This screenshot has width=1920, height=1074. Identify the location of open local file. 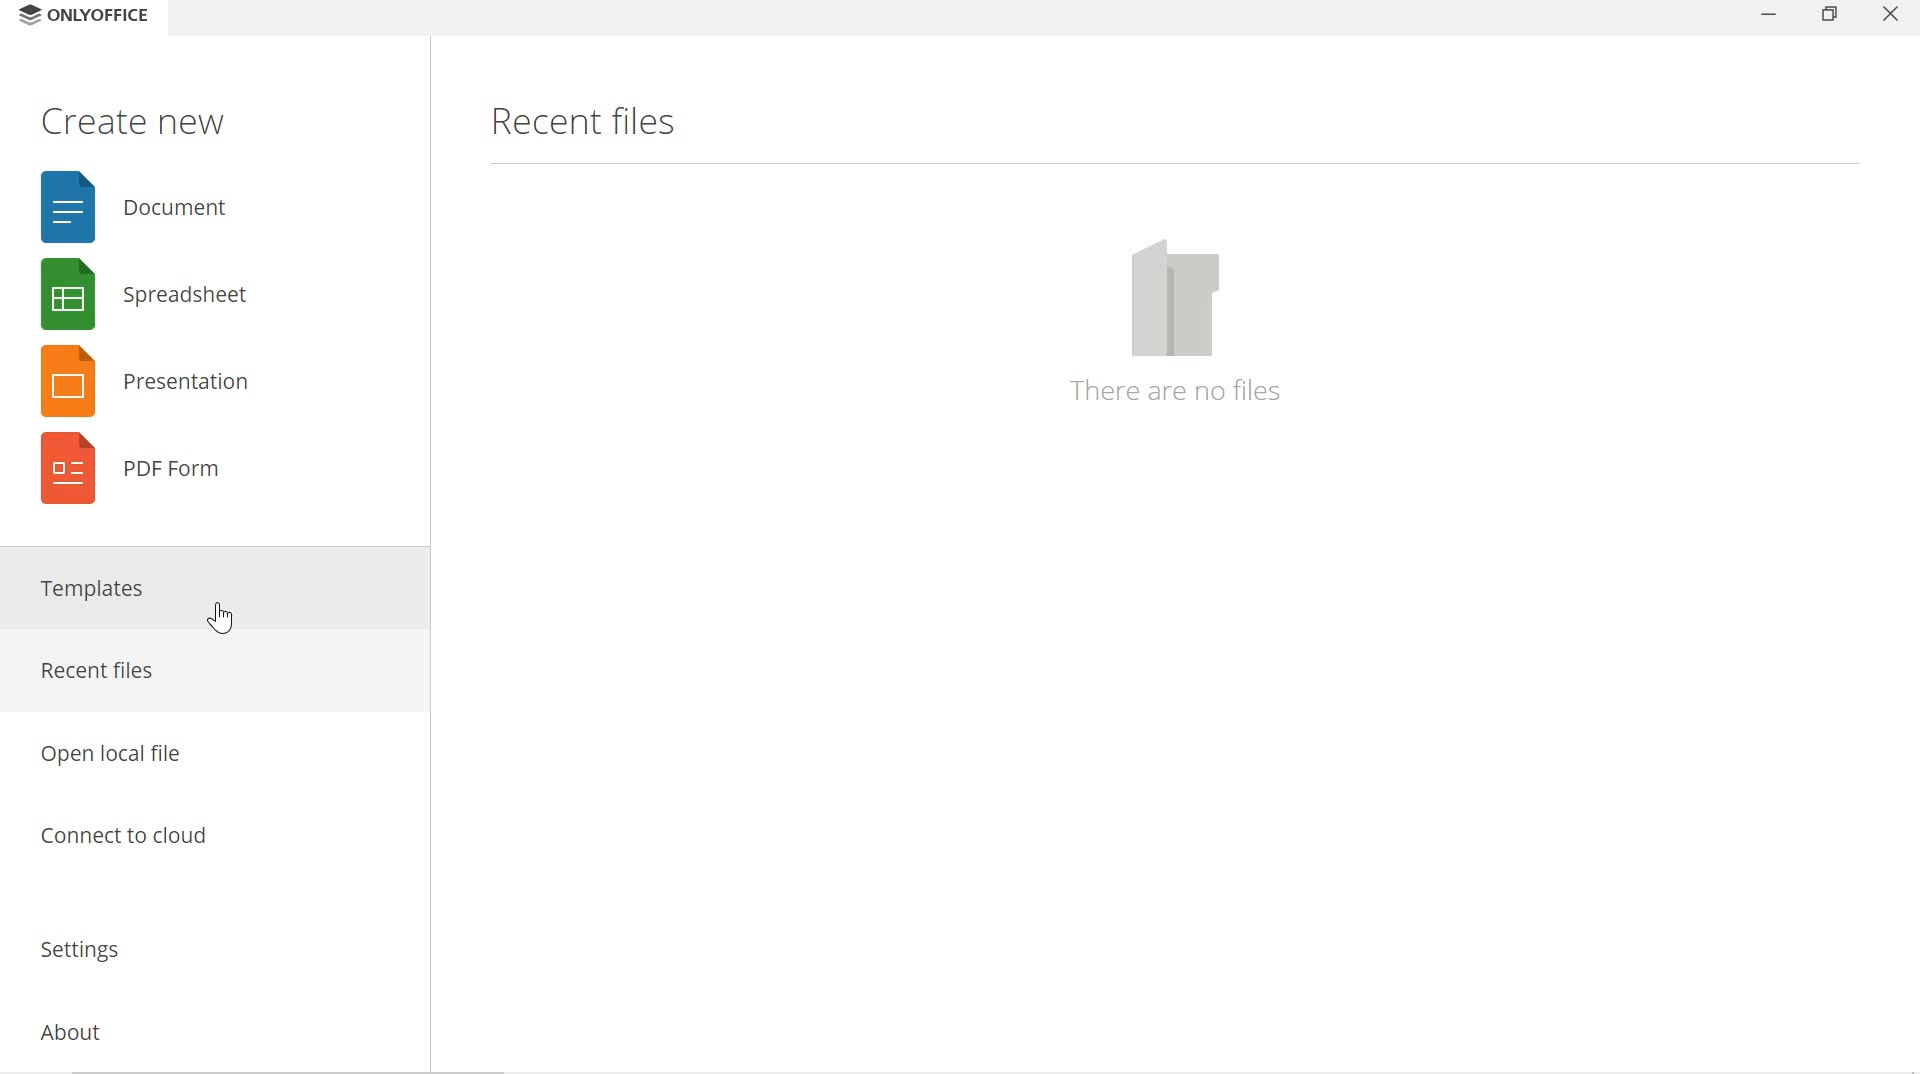
(209, 746).